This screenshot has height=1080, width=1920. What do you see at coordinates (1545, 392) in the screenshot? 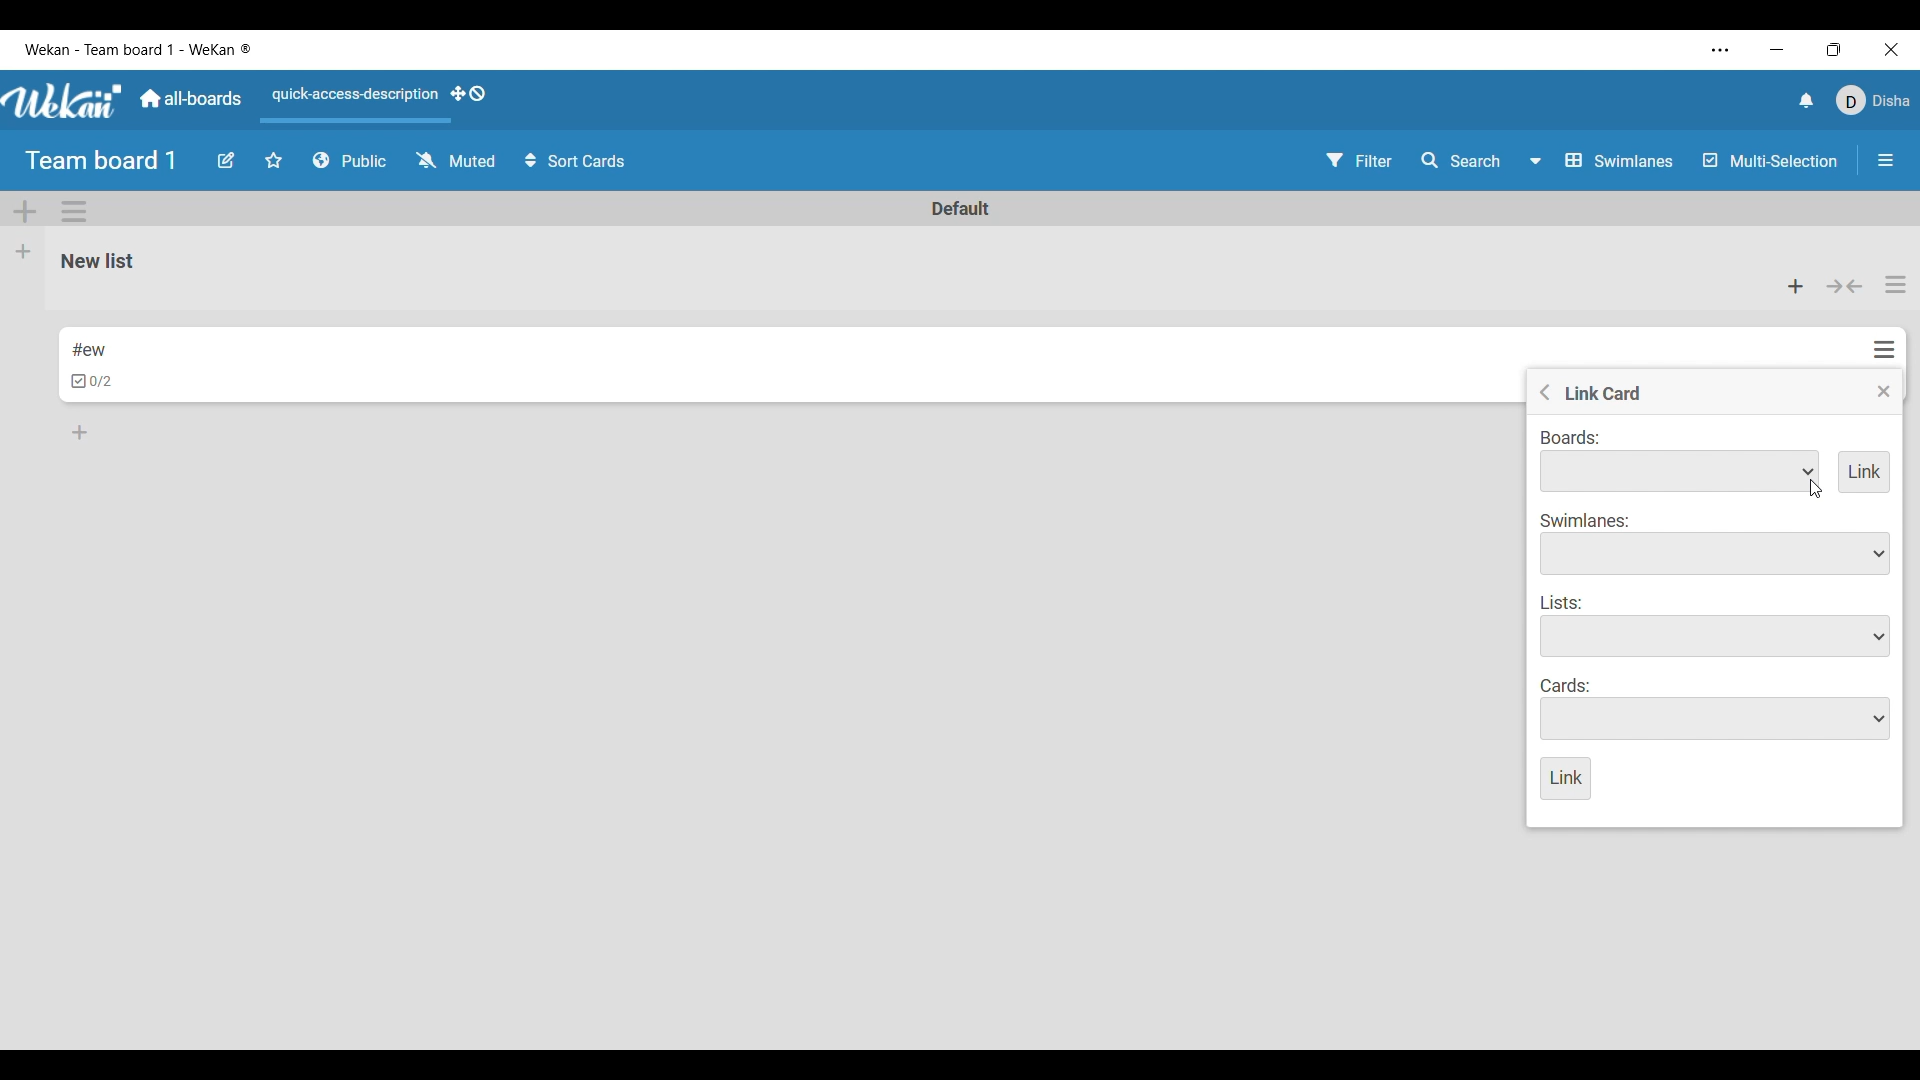
I see `Go to previous menu` at bounding box center [1545, 392].